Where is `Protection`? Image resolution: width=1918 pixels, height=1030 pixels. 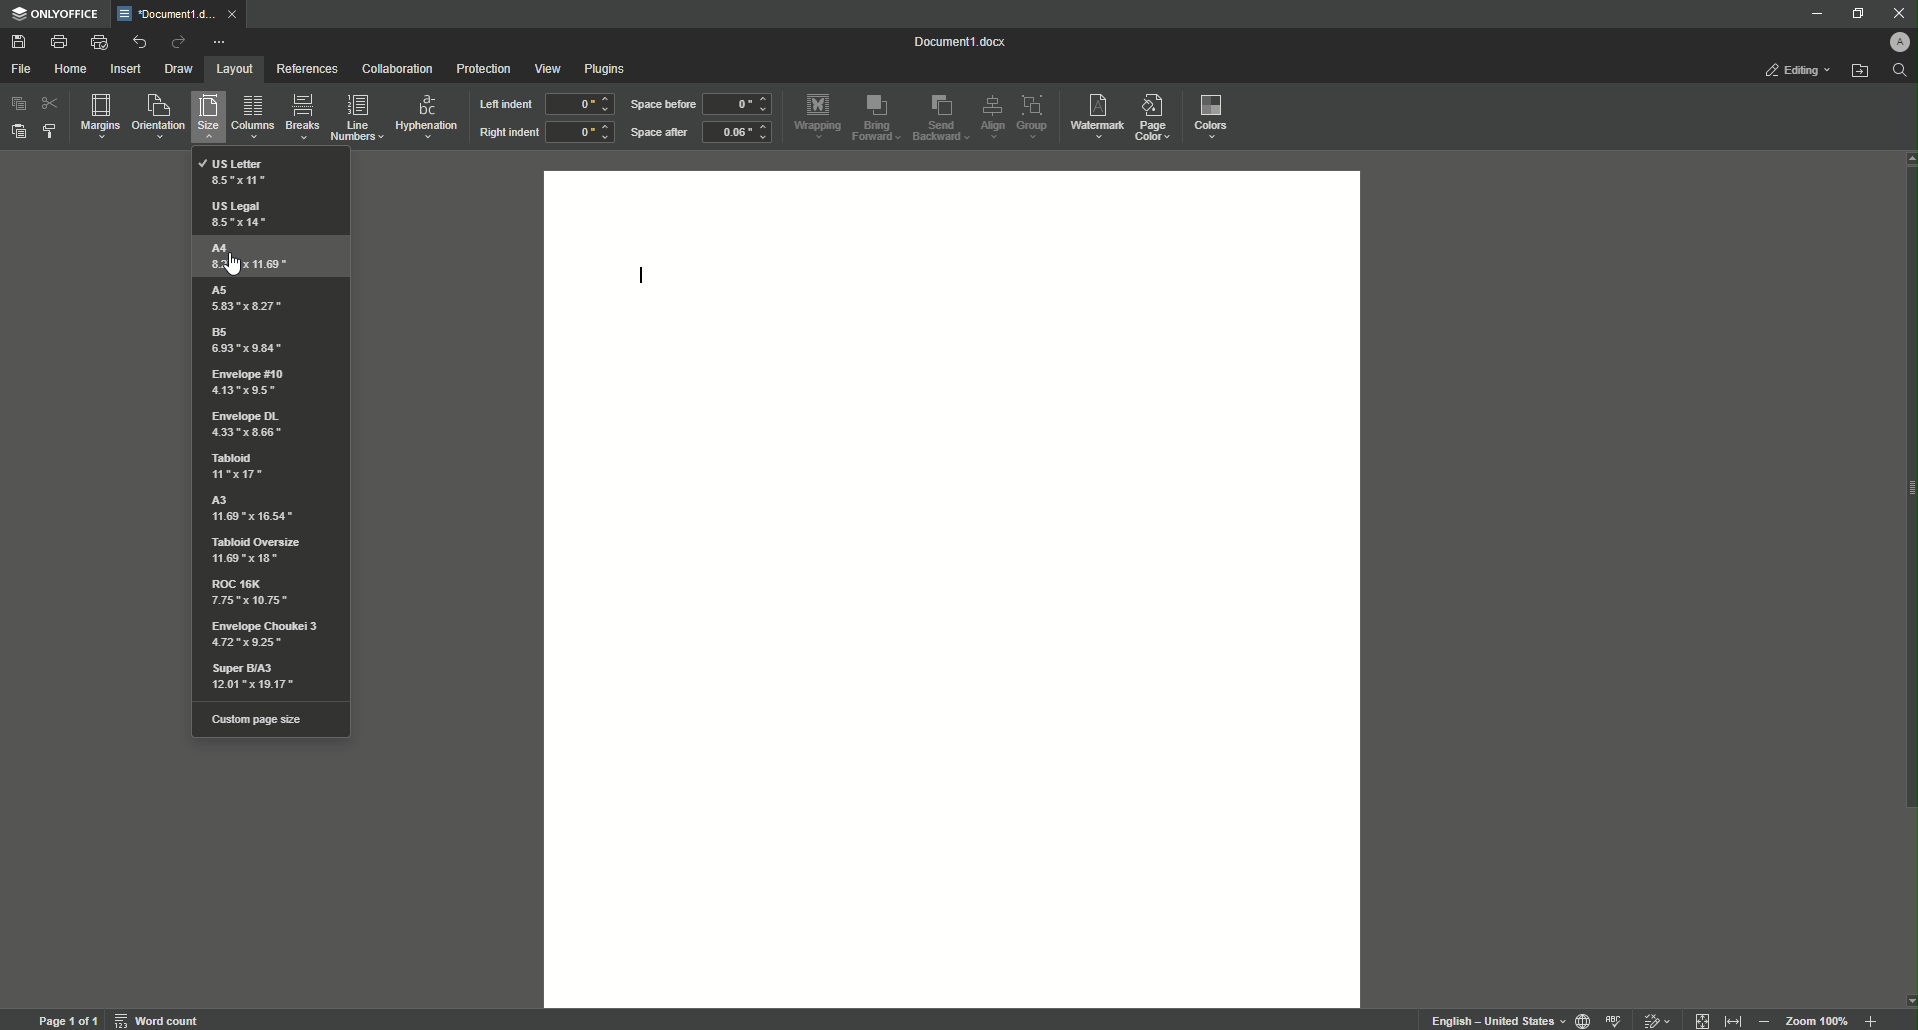 Protection is located at coordinates (478, 69).